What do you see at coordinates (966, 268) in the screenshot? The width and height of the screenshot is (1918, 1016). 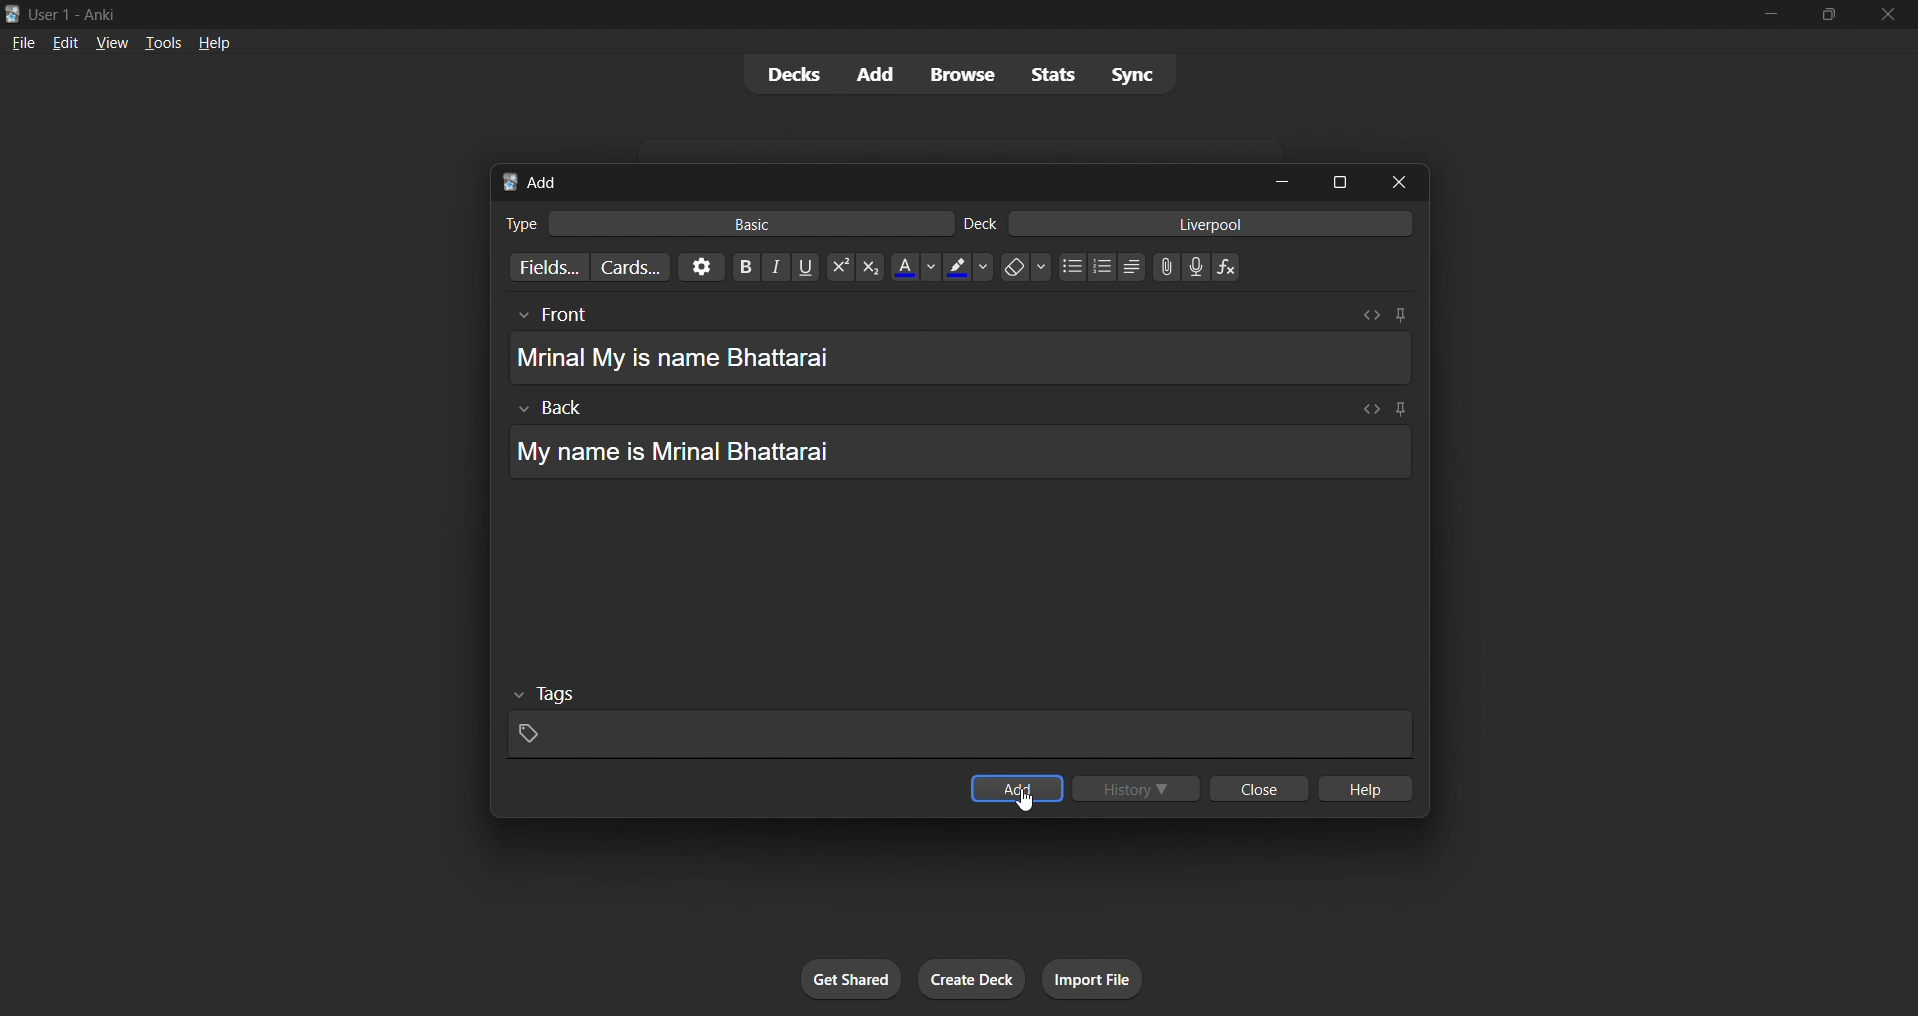 I see `text highlight` at bounding box center [966, 268].